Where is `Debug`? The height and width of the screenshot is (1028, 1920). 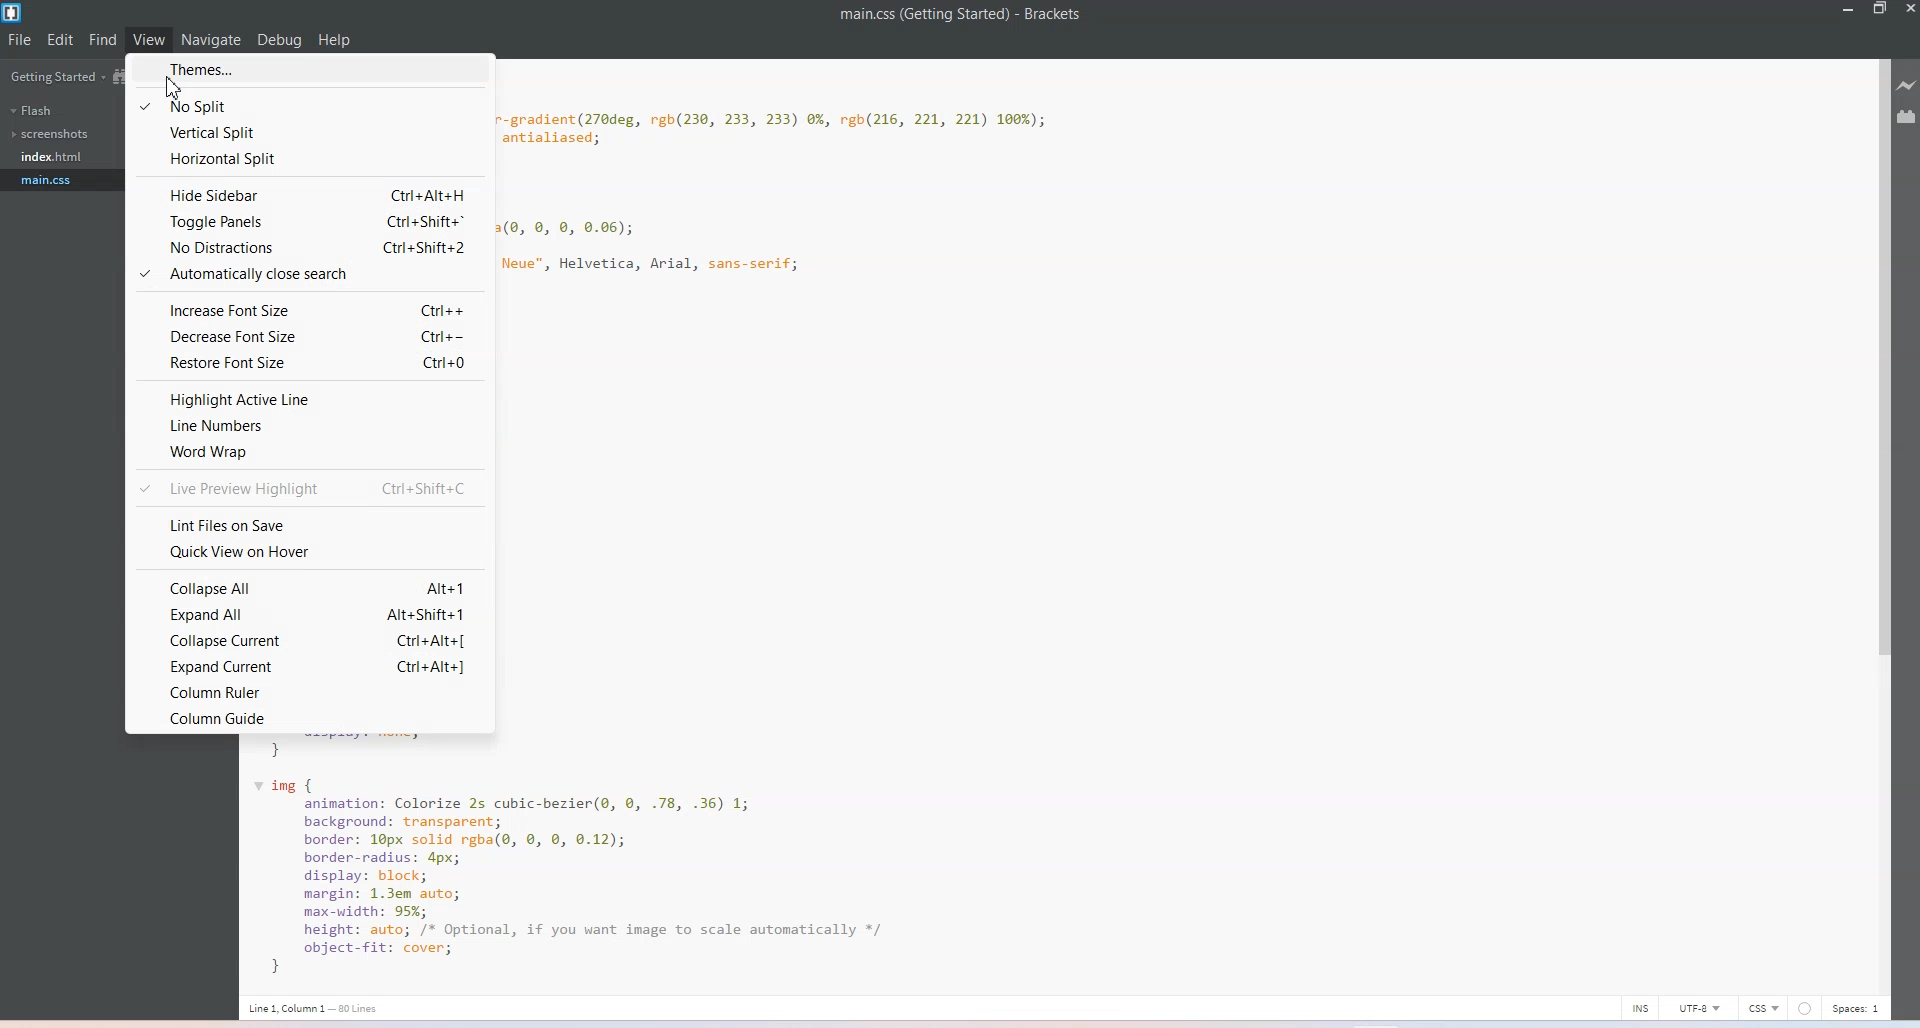
Debug is located at coordinates (280, 40).